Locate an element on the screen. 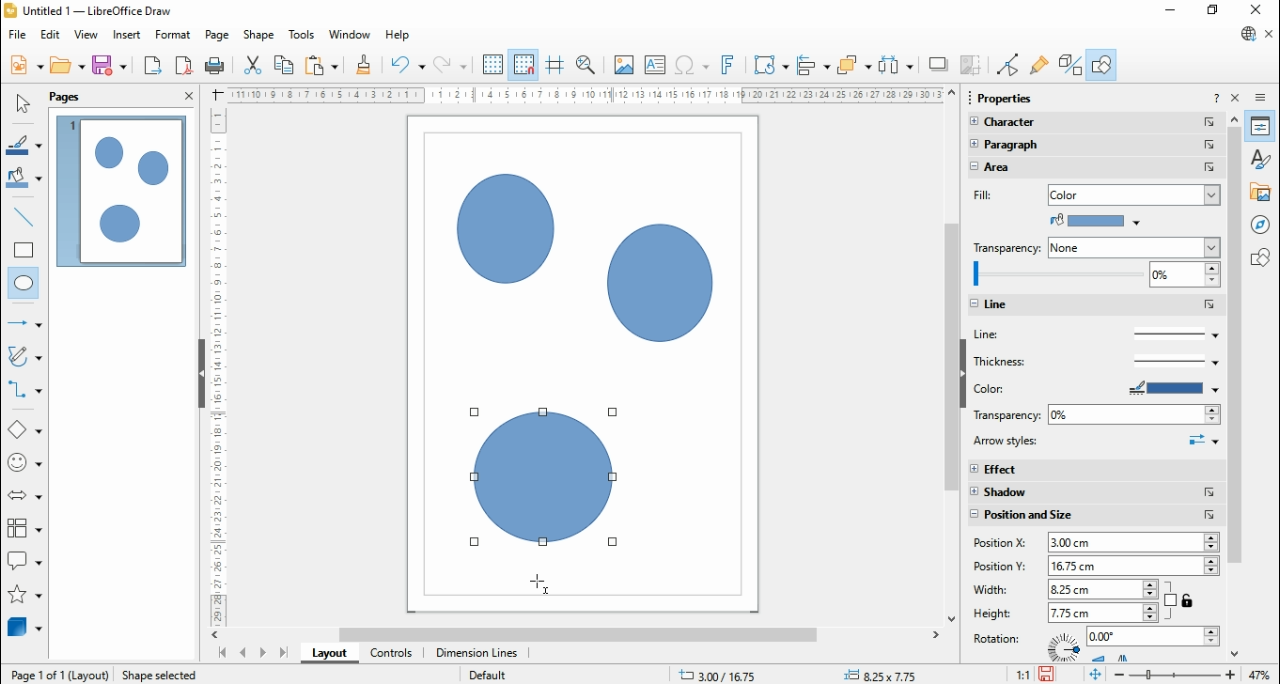  fill color is located at coordinates (982, 196).